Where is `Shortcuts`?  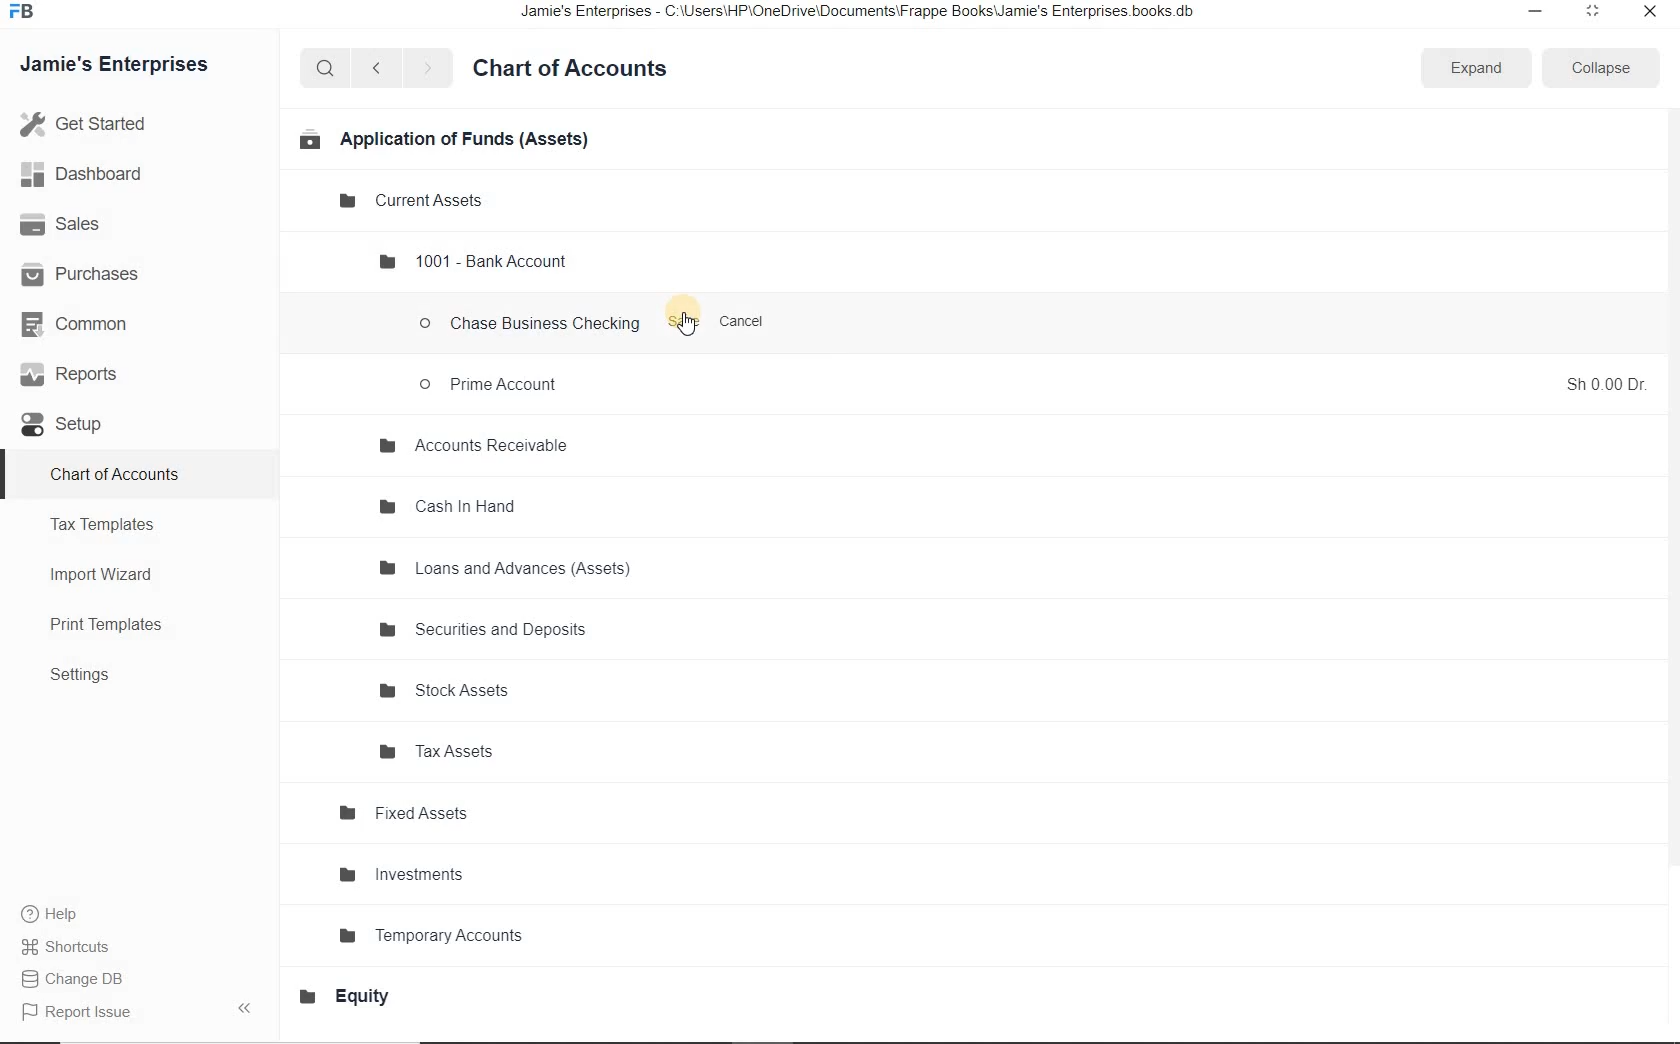
Shortcuts is located at coordinates (68, 947).